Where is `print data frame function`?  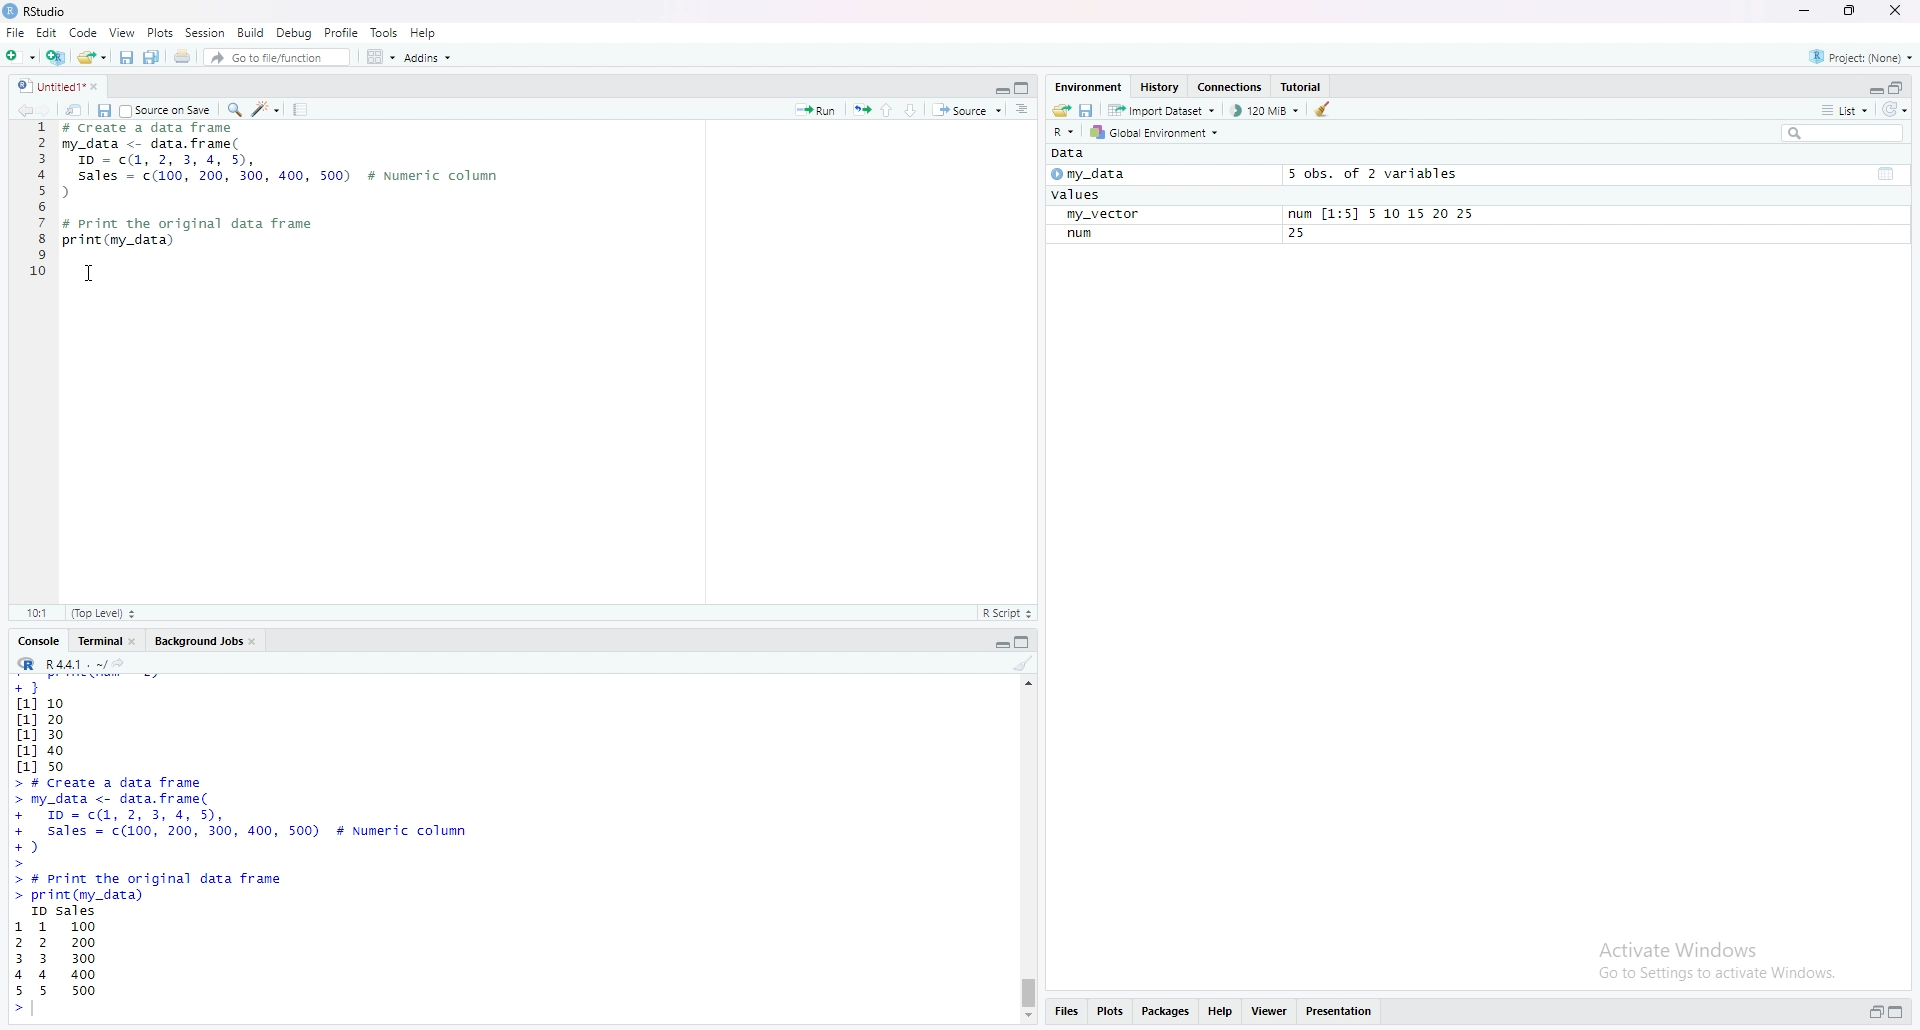 print data frame function is located at coordinates (167, 887).